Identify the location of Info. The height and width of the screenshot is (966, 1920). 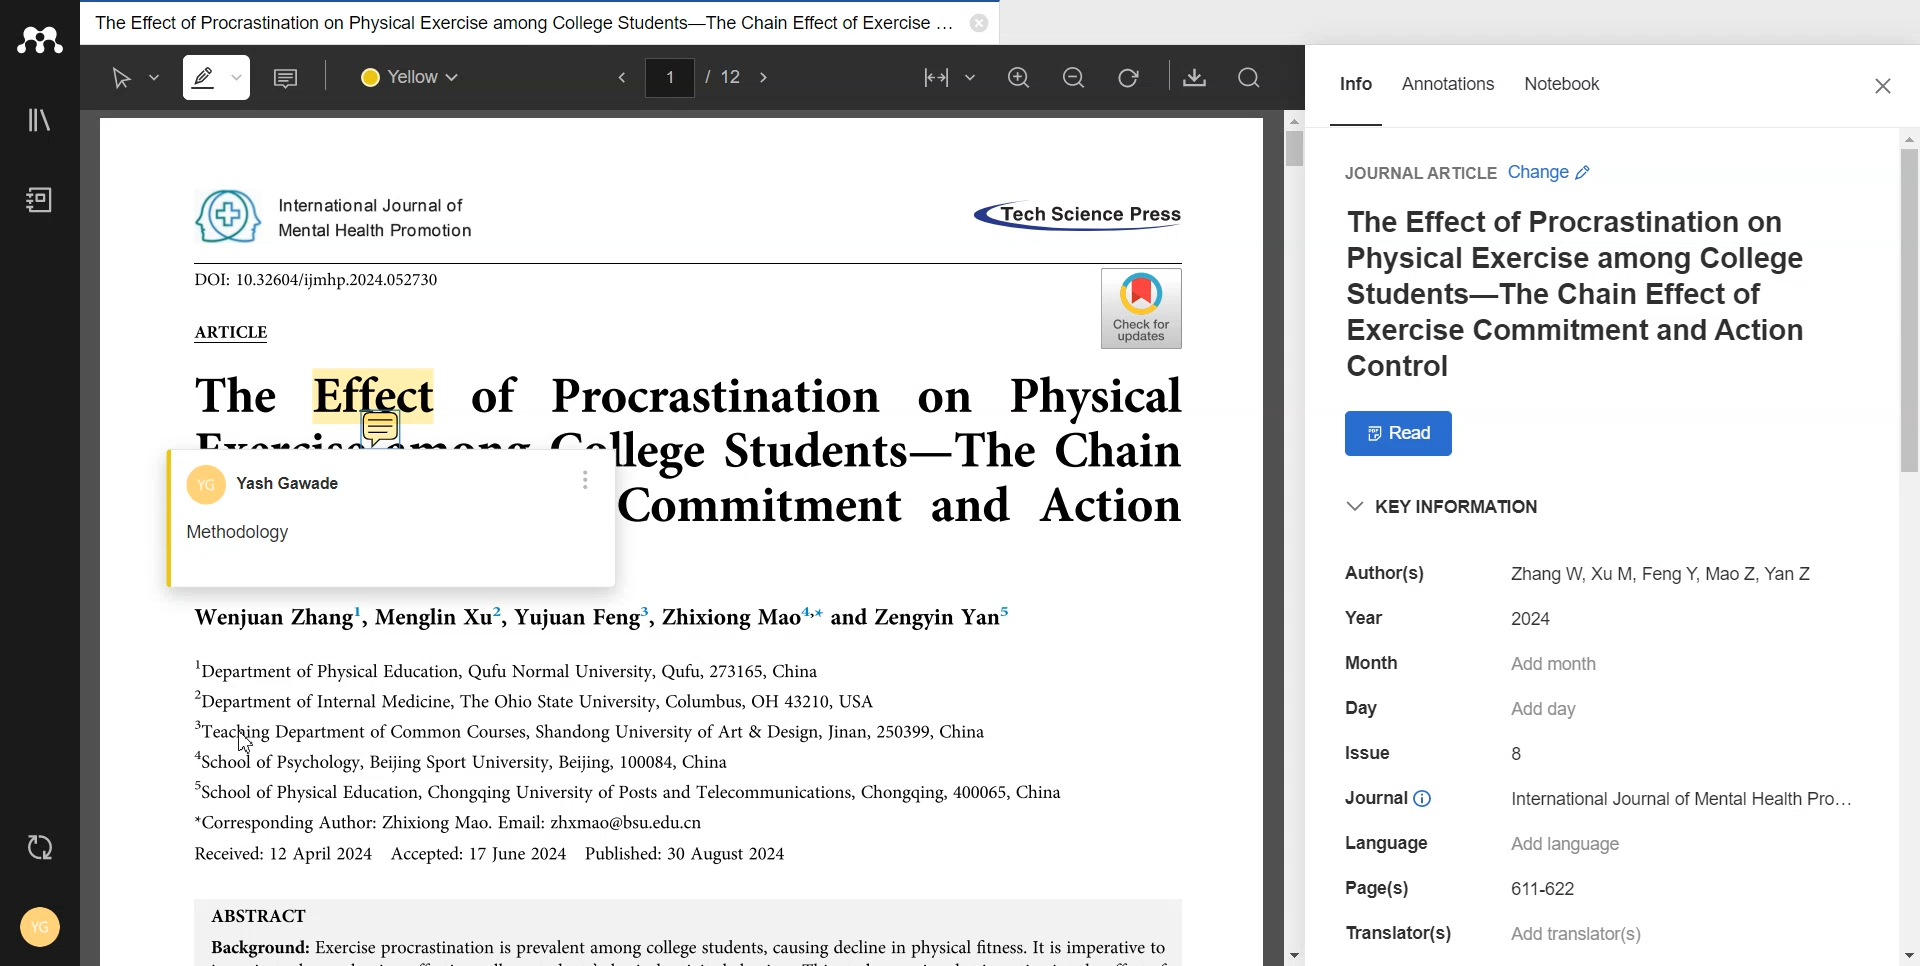
(1356, 89).